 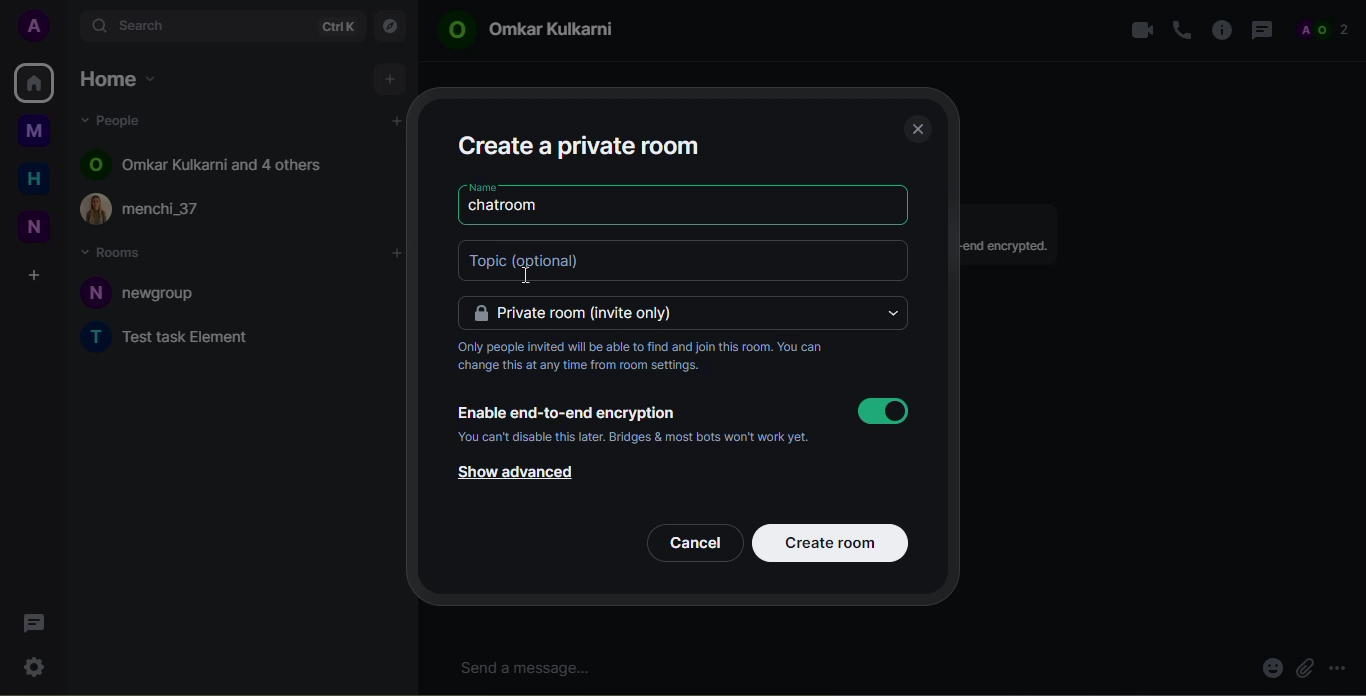 What do you see at coordinates (1137, 28) in the screenshot?
I see `video call` at bounding box center [1137, 28].